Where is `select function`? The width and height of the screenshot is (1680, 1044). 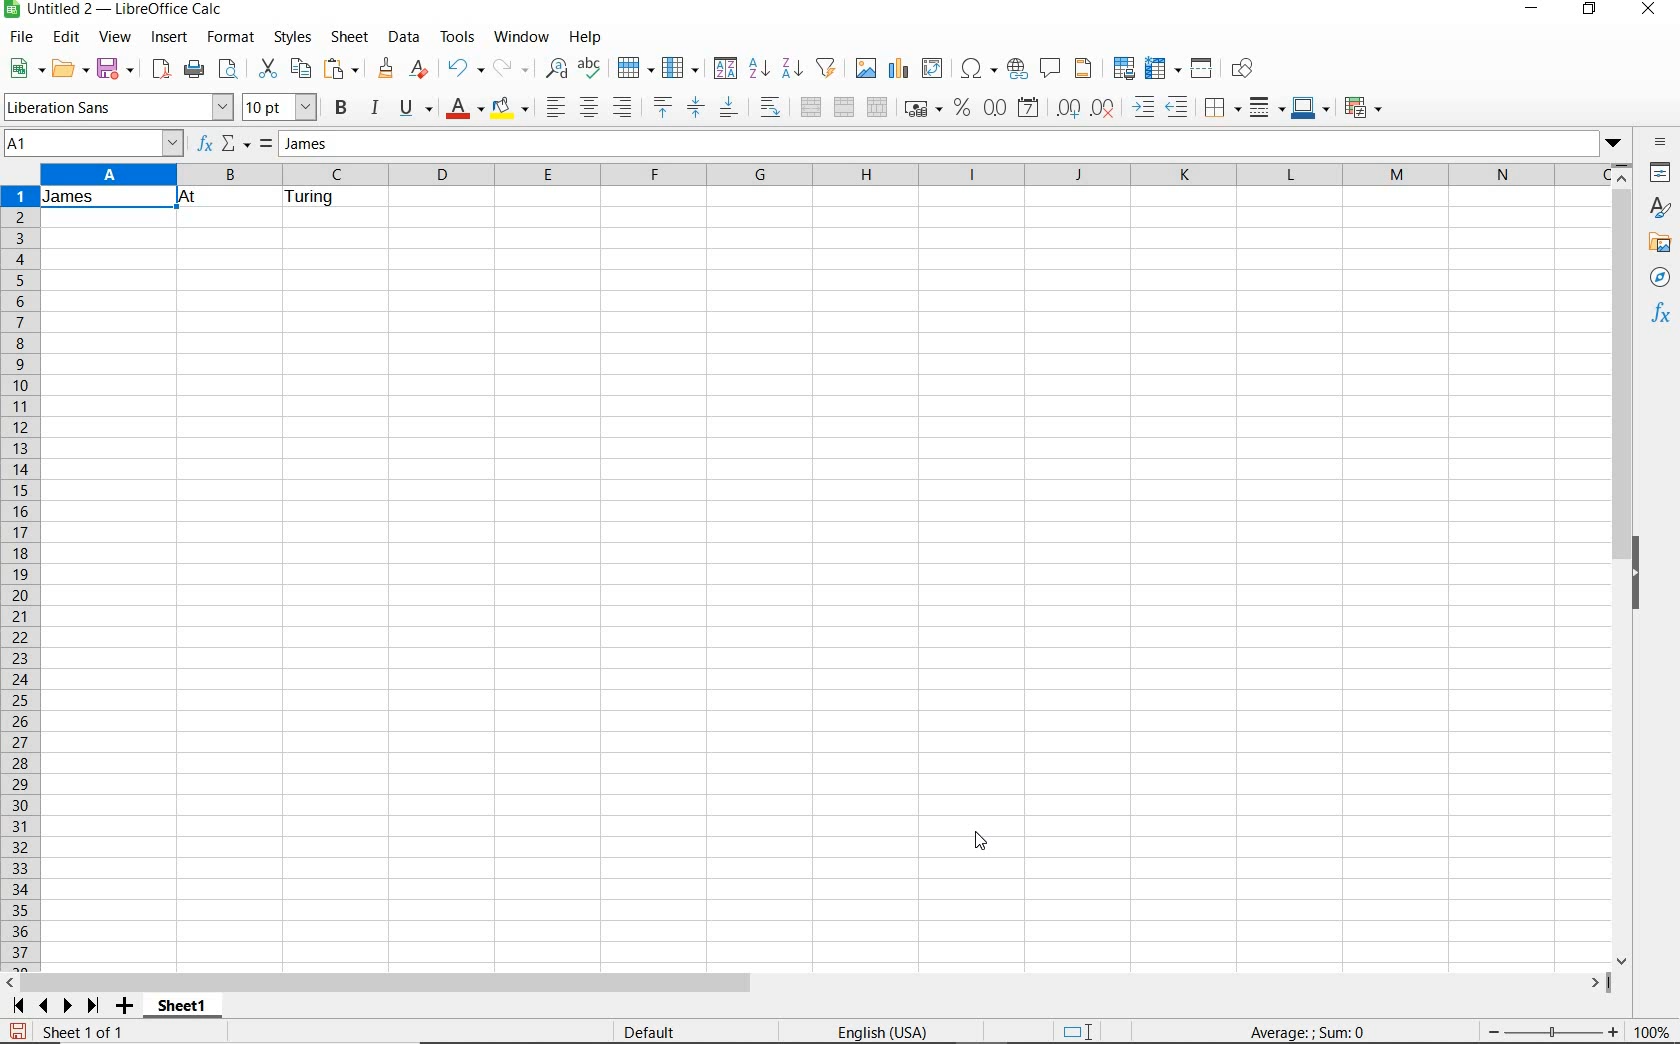 select function is located at coordinates (237, 145).